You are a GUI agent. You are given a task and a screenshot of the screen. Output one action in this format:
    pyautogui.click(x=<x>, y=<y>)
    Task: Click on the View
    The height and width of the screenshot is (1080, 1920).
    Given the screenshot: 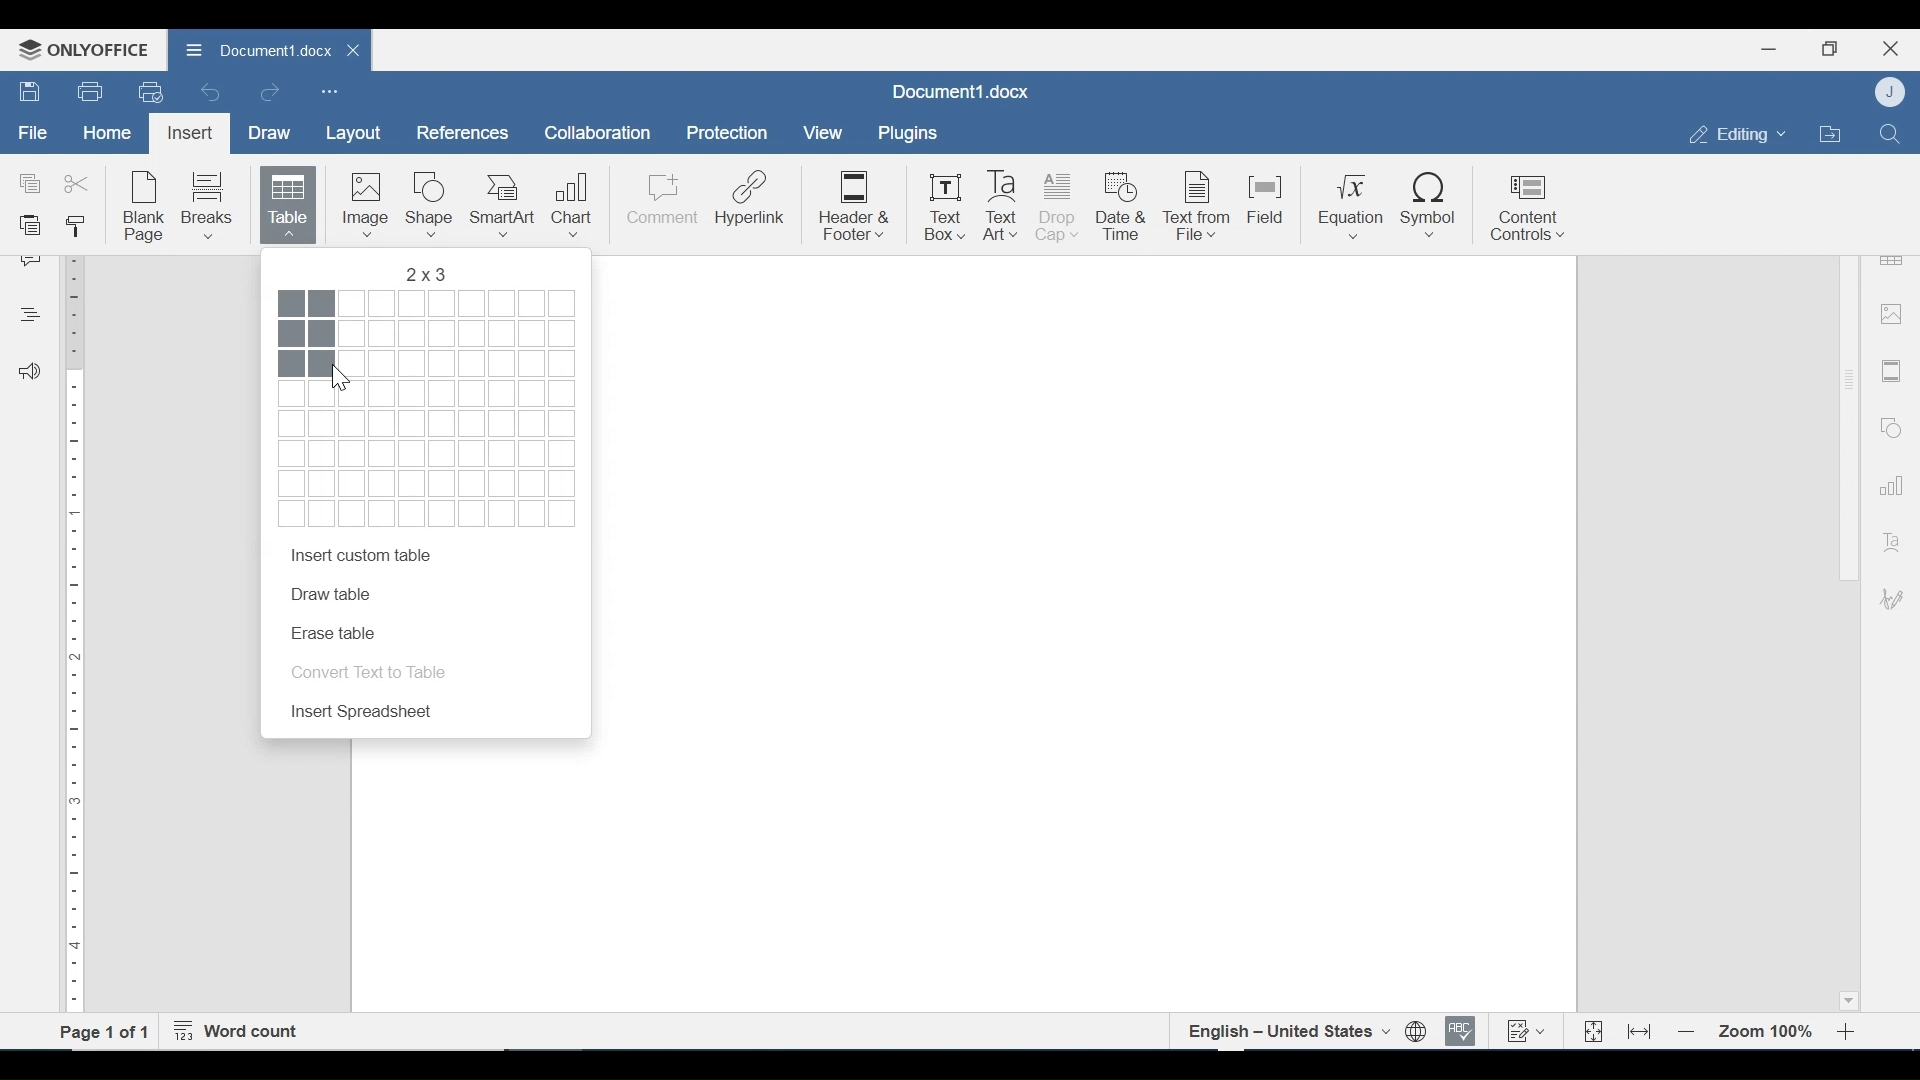 What is the action you would take?
    pyautogui.click(x=824, y=133)
    